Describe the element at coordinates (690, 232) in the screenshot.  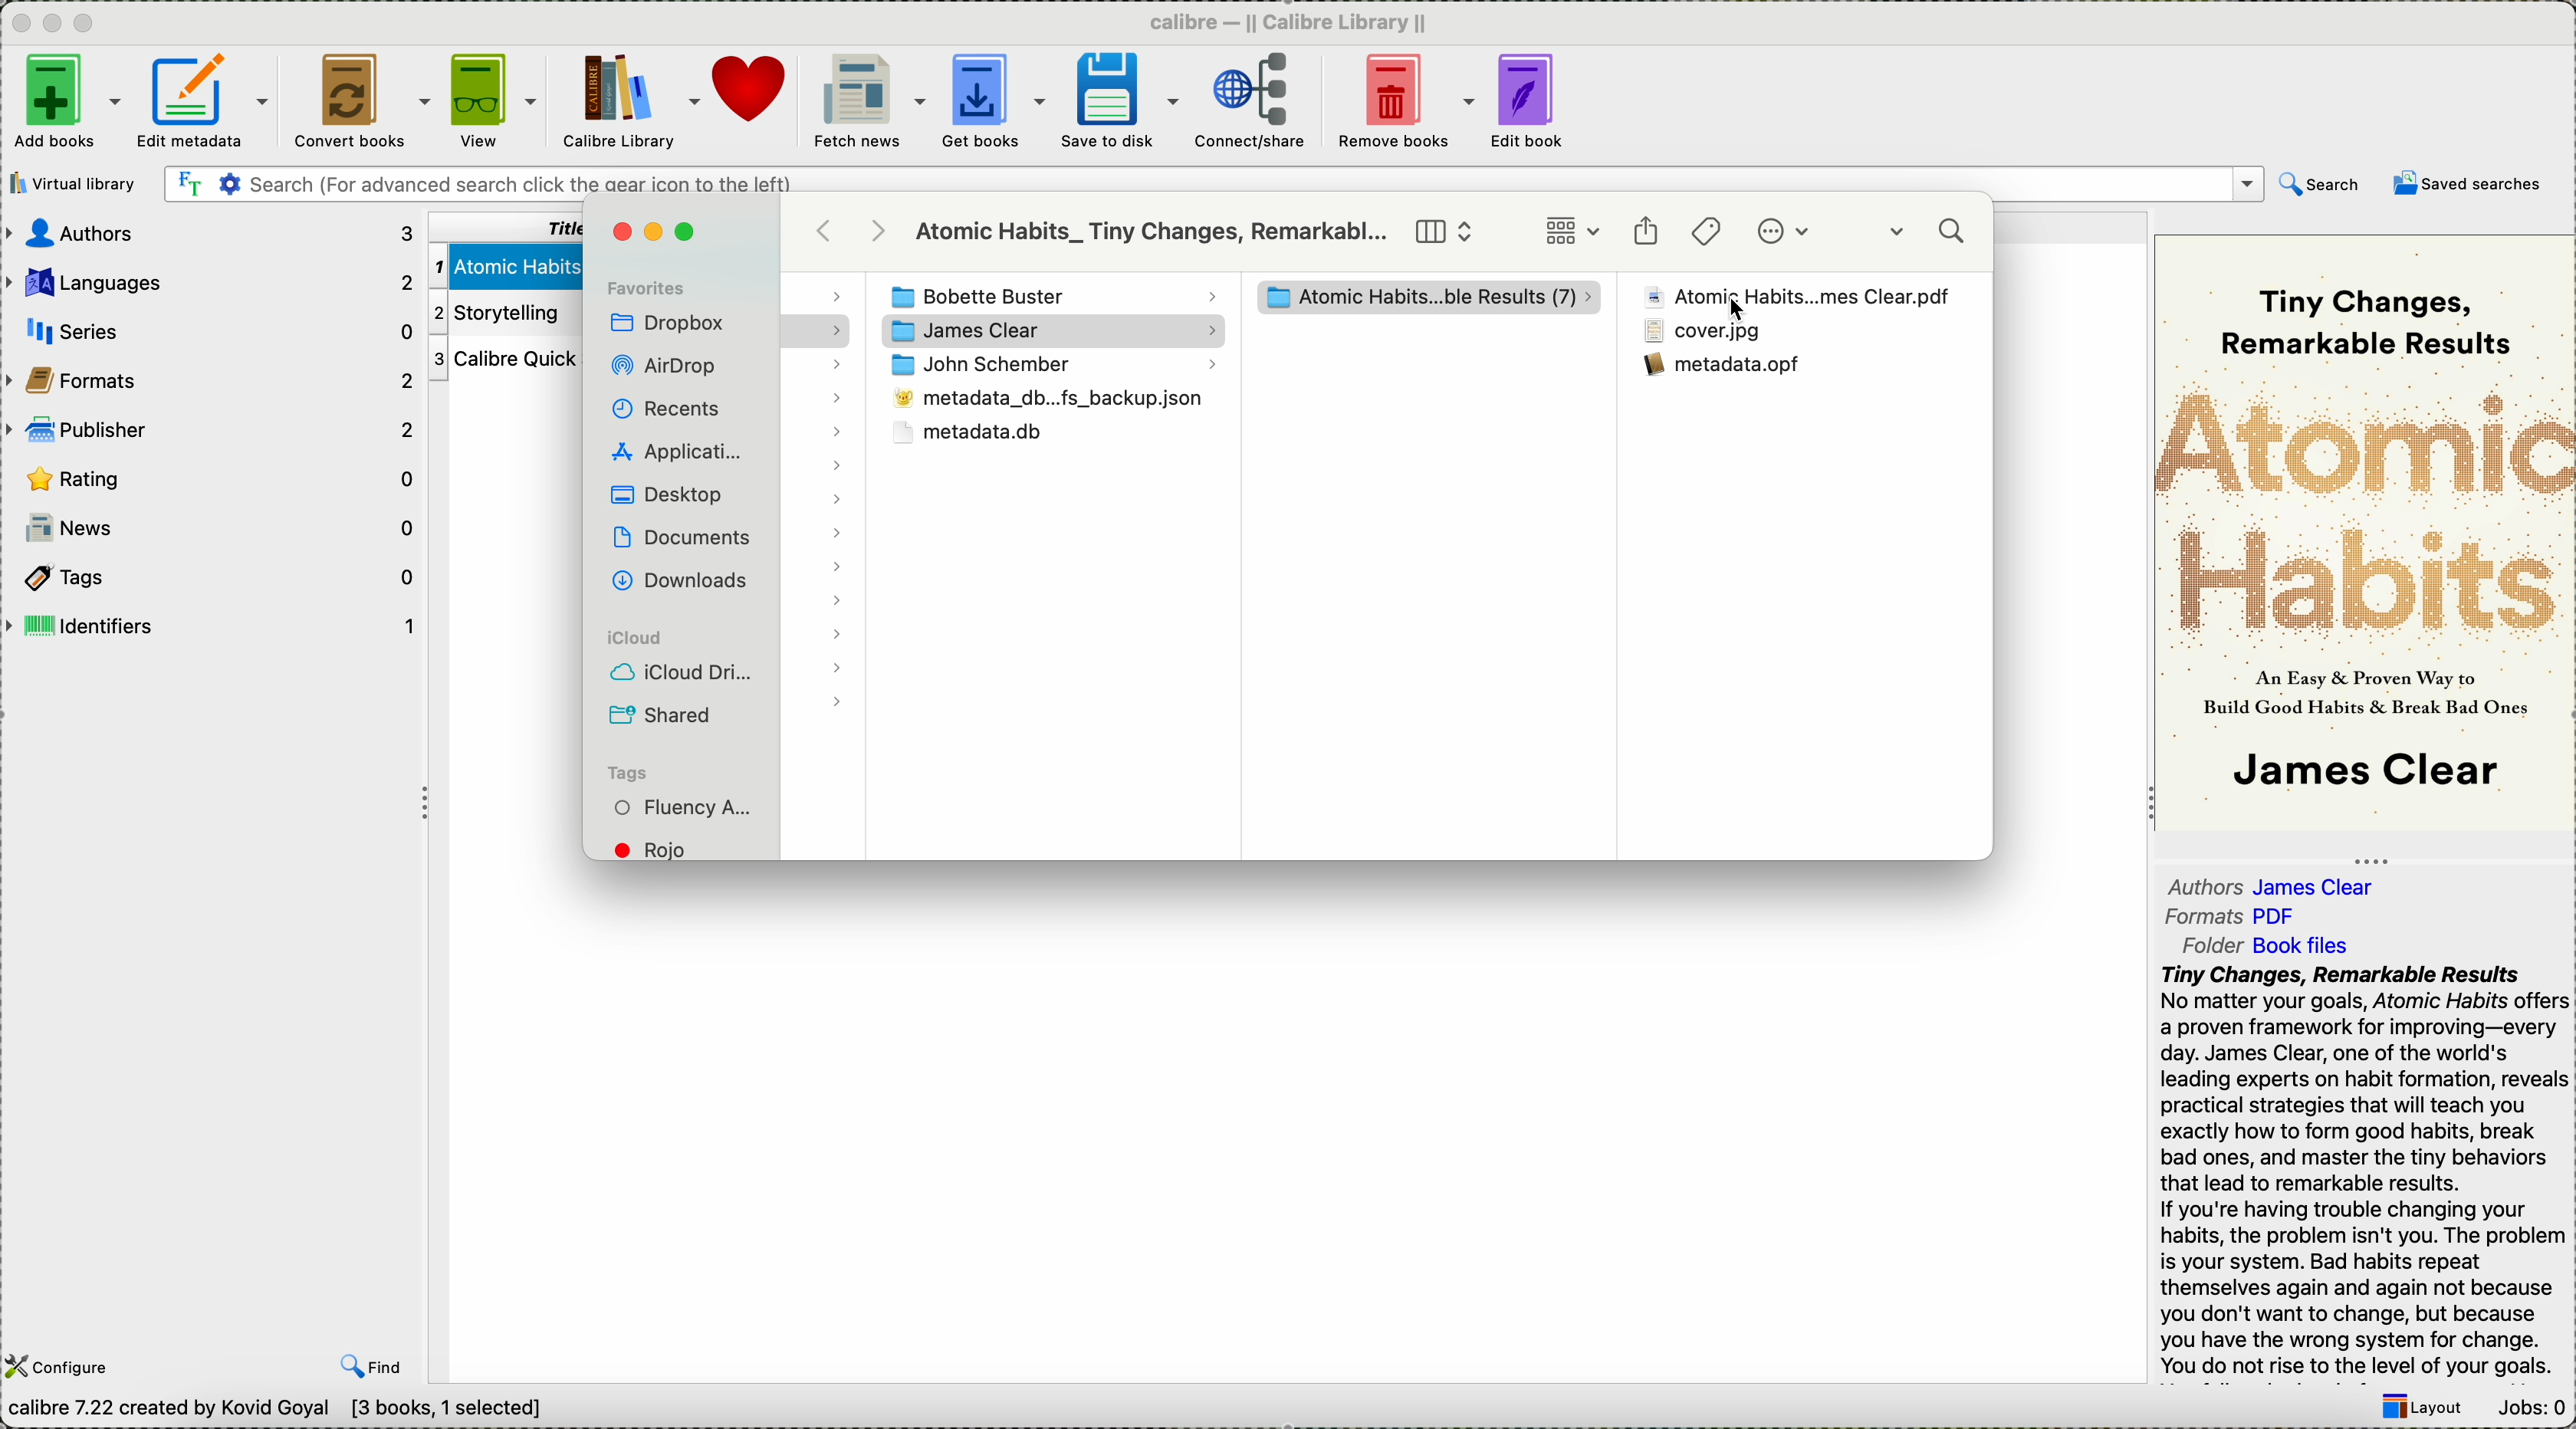
I see `maximize window` at that location.